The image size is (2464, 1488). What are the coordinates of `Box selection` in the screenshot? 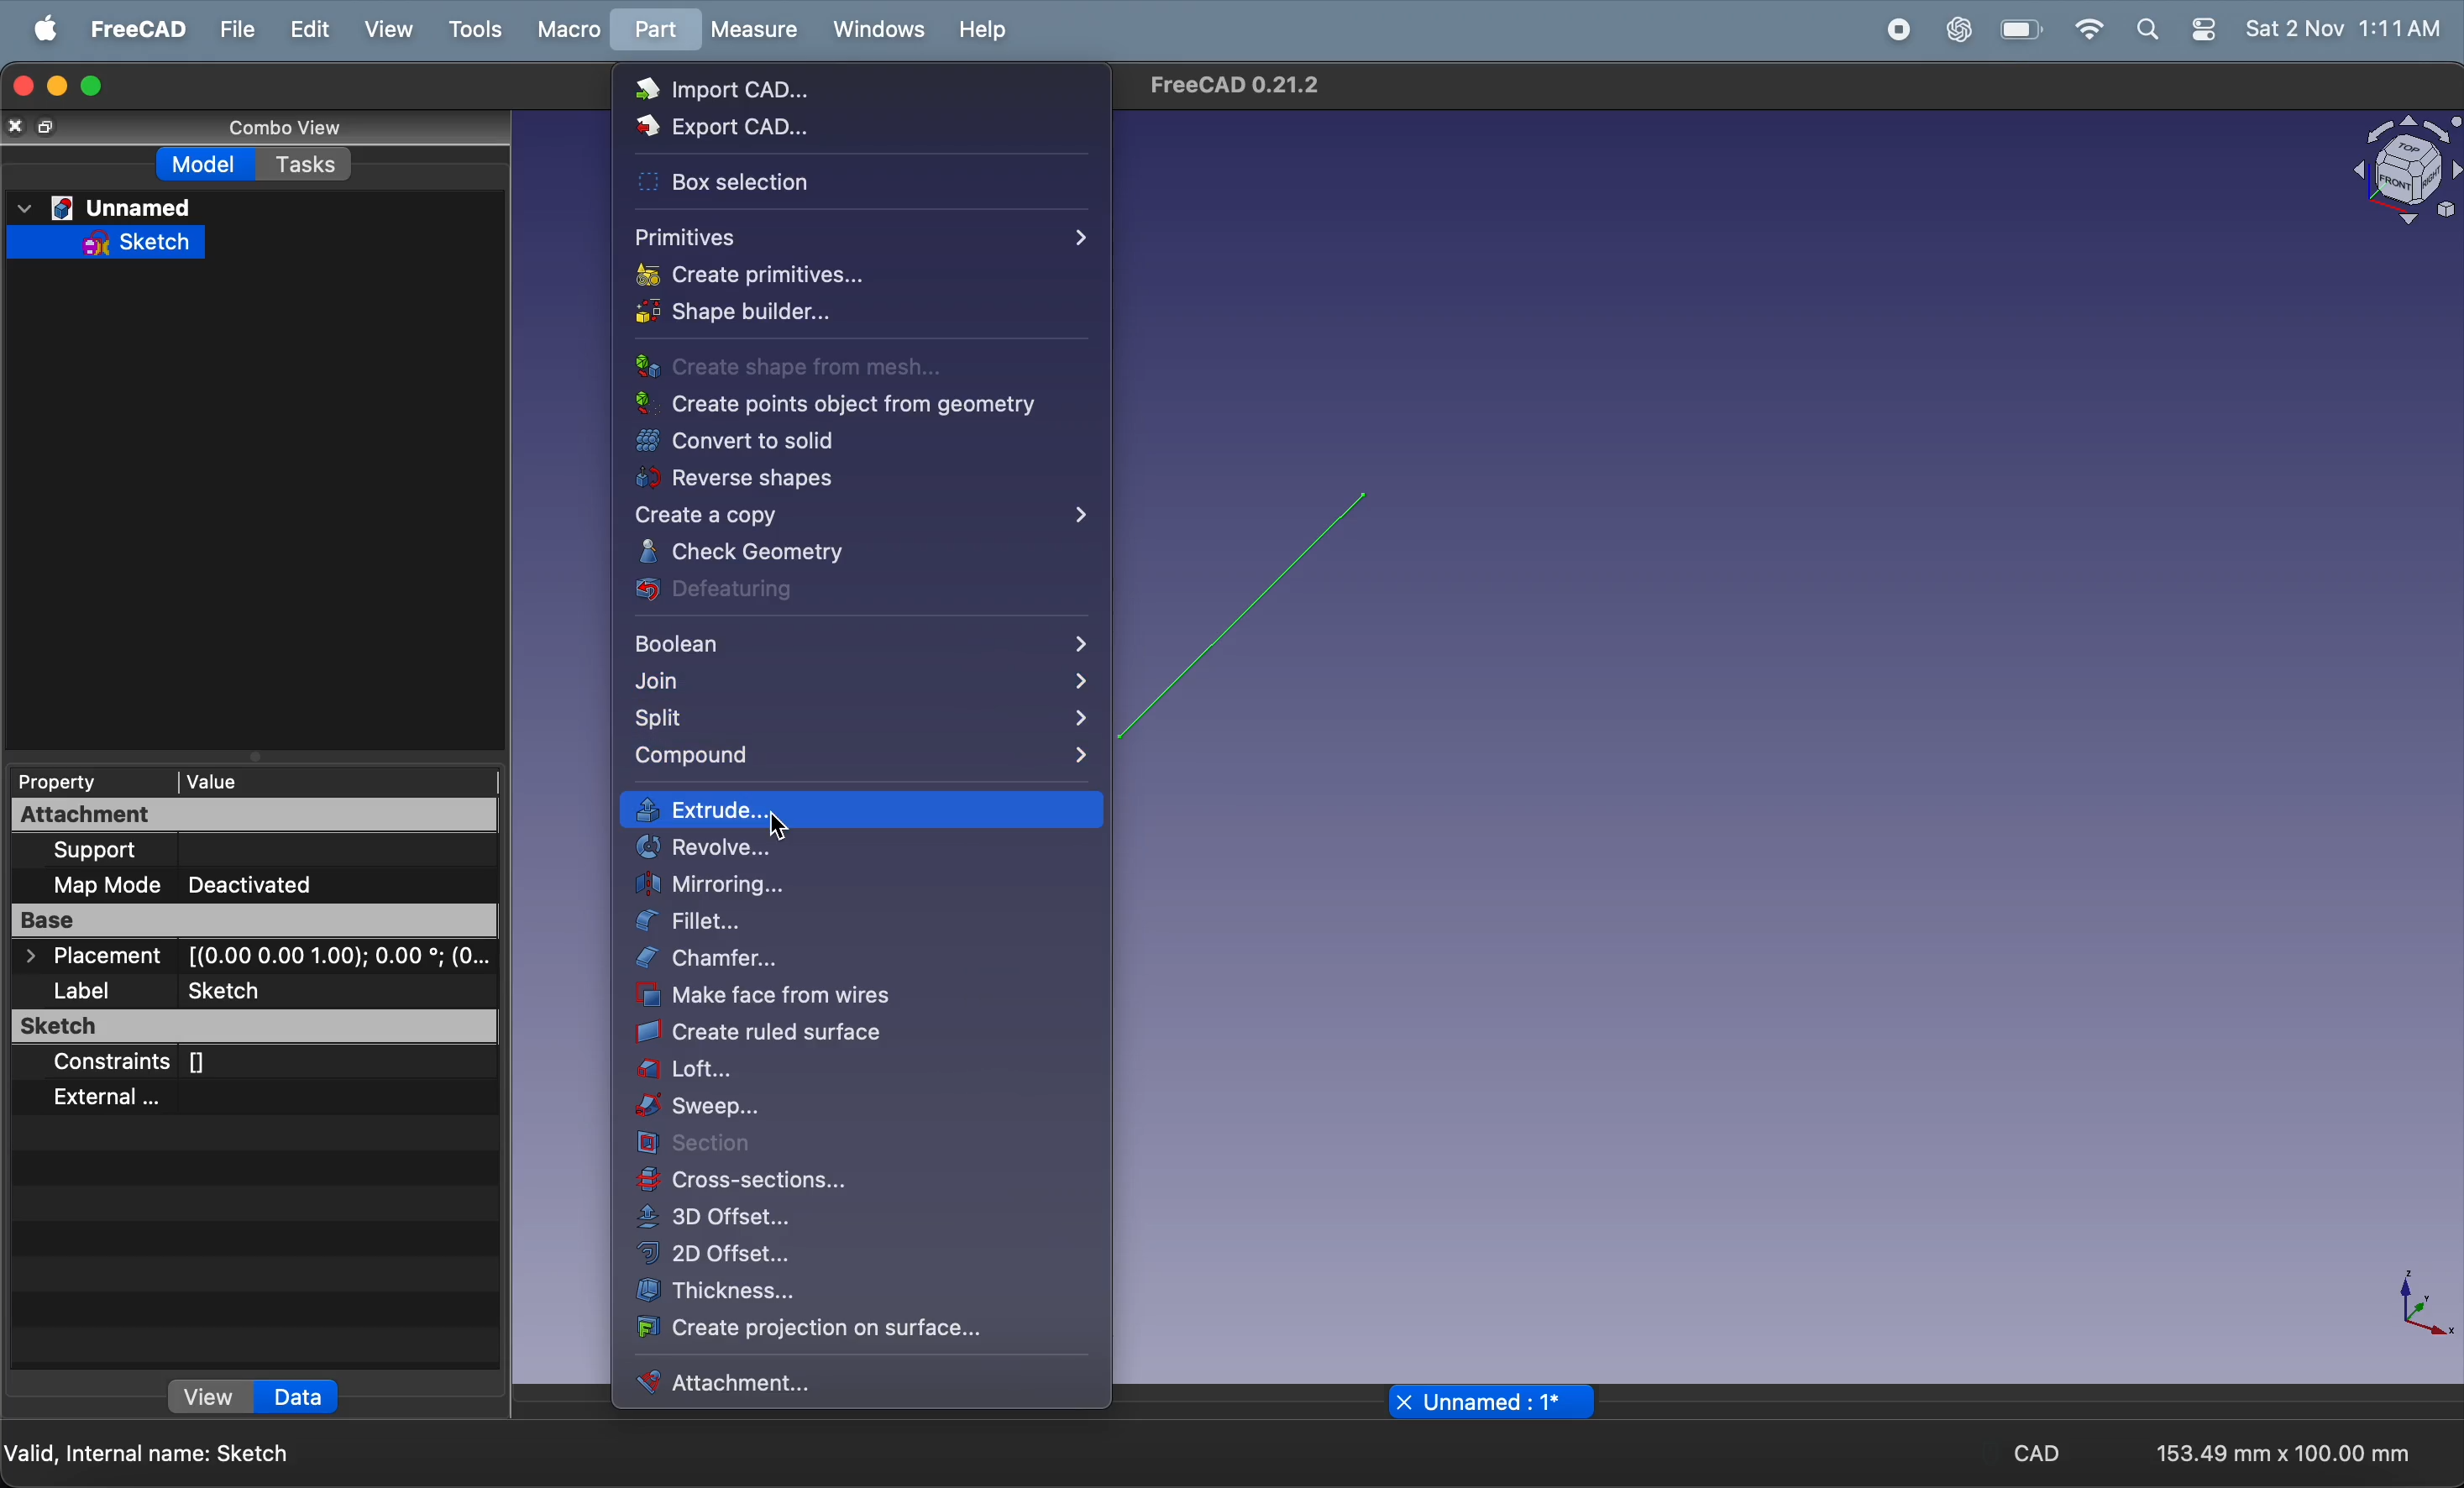 It's located at (837, 186).